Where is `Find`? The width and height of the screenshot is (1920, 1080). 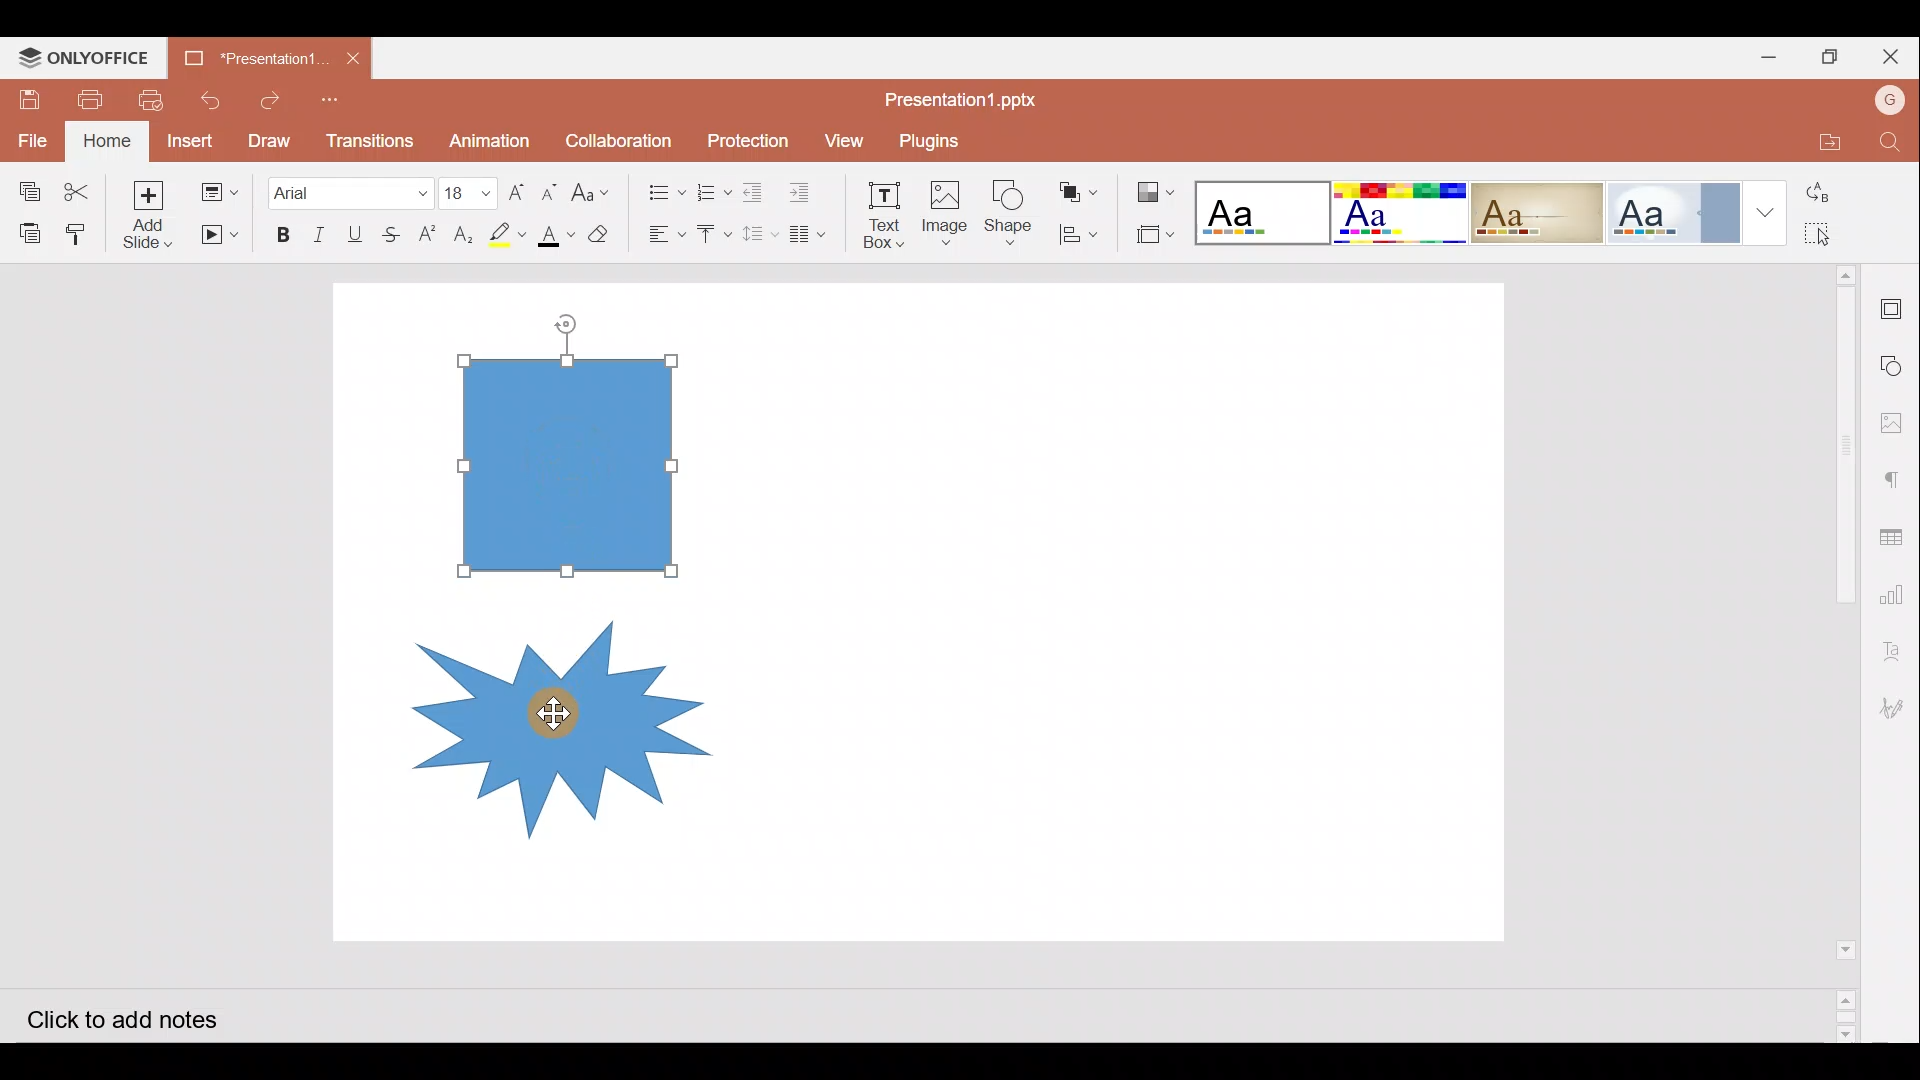 Find is located at coordinates (1891, 143).